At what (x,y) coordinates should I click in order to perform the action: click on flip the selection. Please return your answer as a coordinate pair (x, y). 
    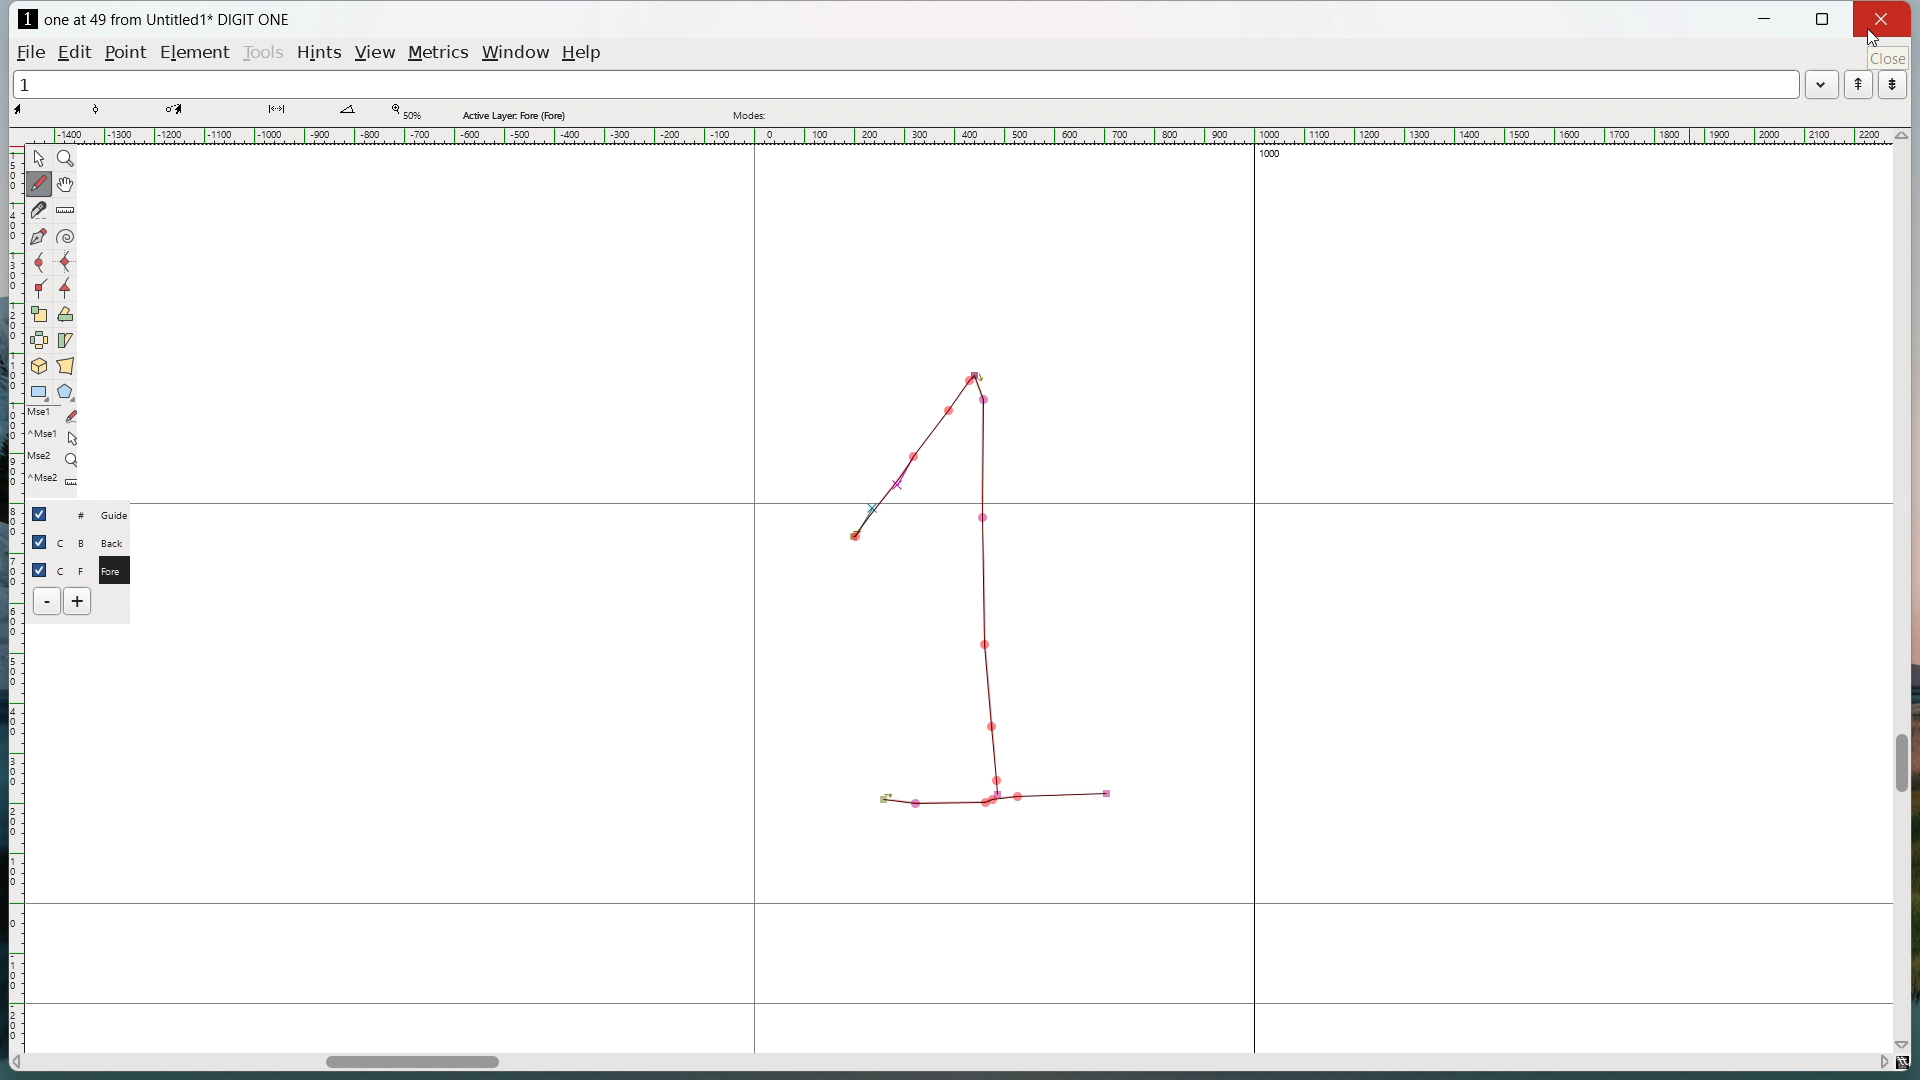
    Looking at the image, I should click on (40, 340).